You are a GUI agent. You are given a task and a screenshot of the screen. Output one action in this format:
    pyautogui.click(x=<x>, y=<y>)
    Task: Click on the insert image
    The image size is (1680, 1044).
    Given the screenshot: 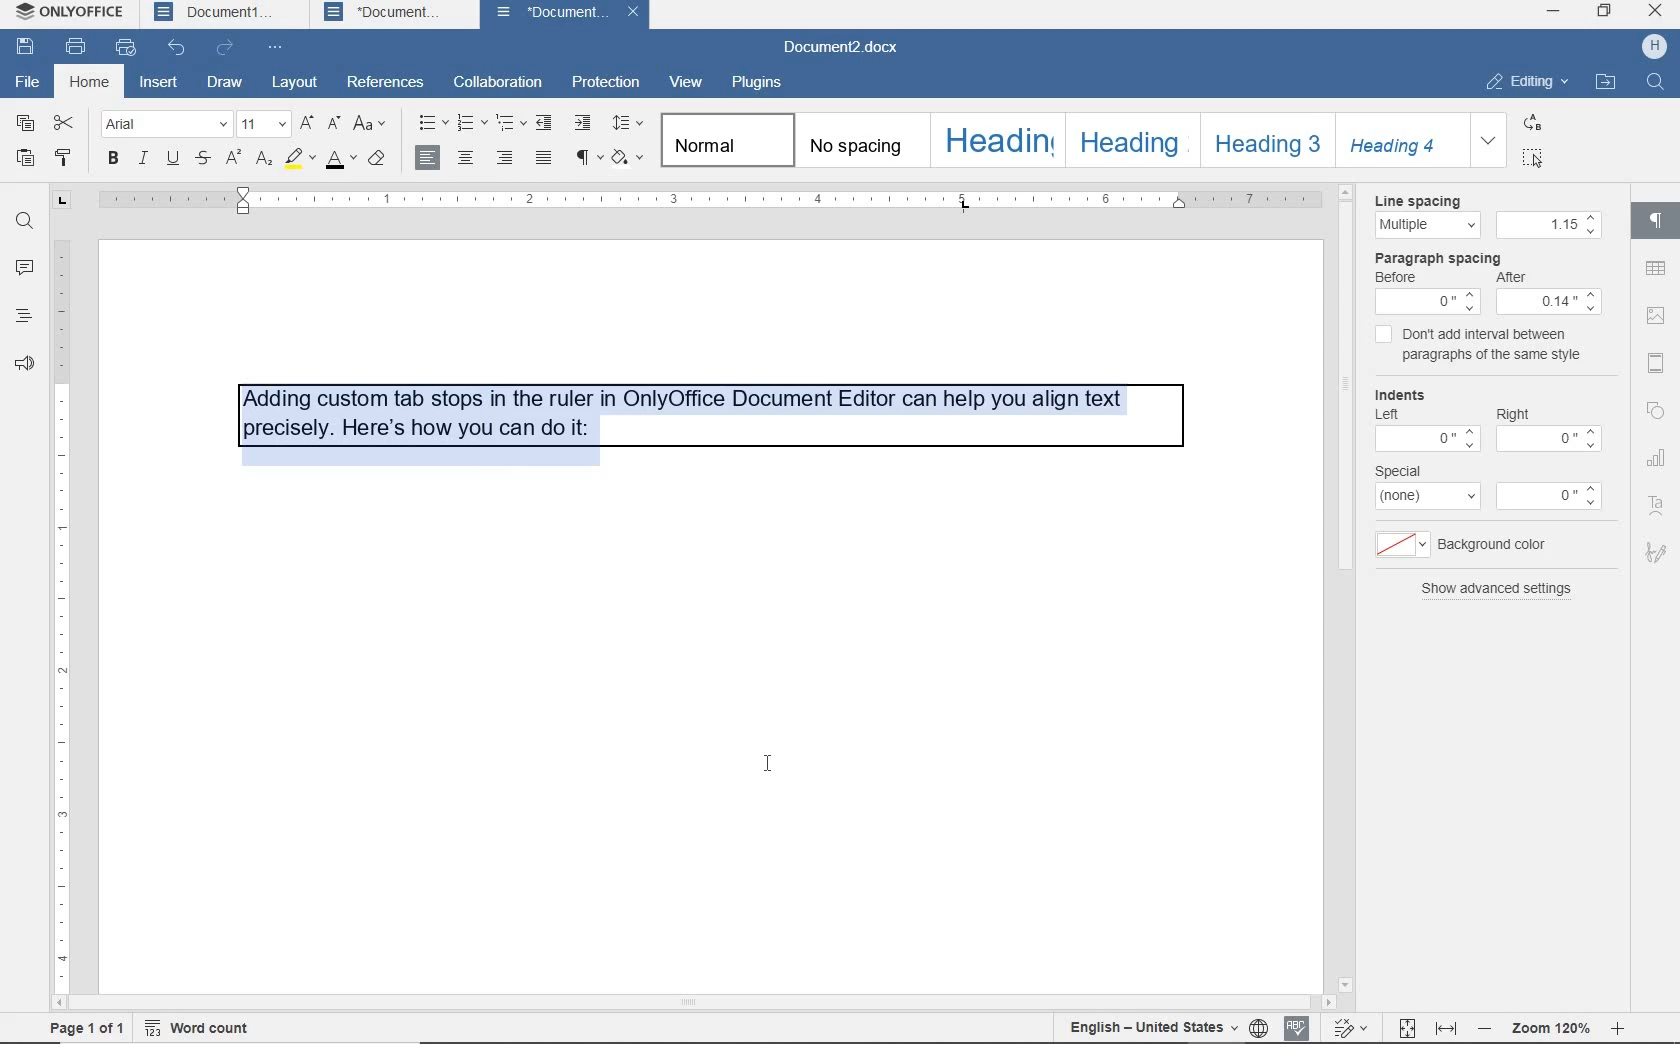 What is the action you would take?
    pyautogui.click(x=1655, y=318)
    